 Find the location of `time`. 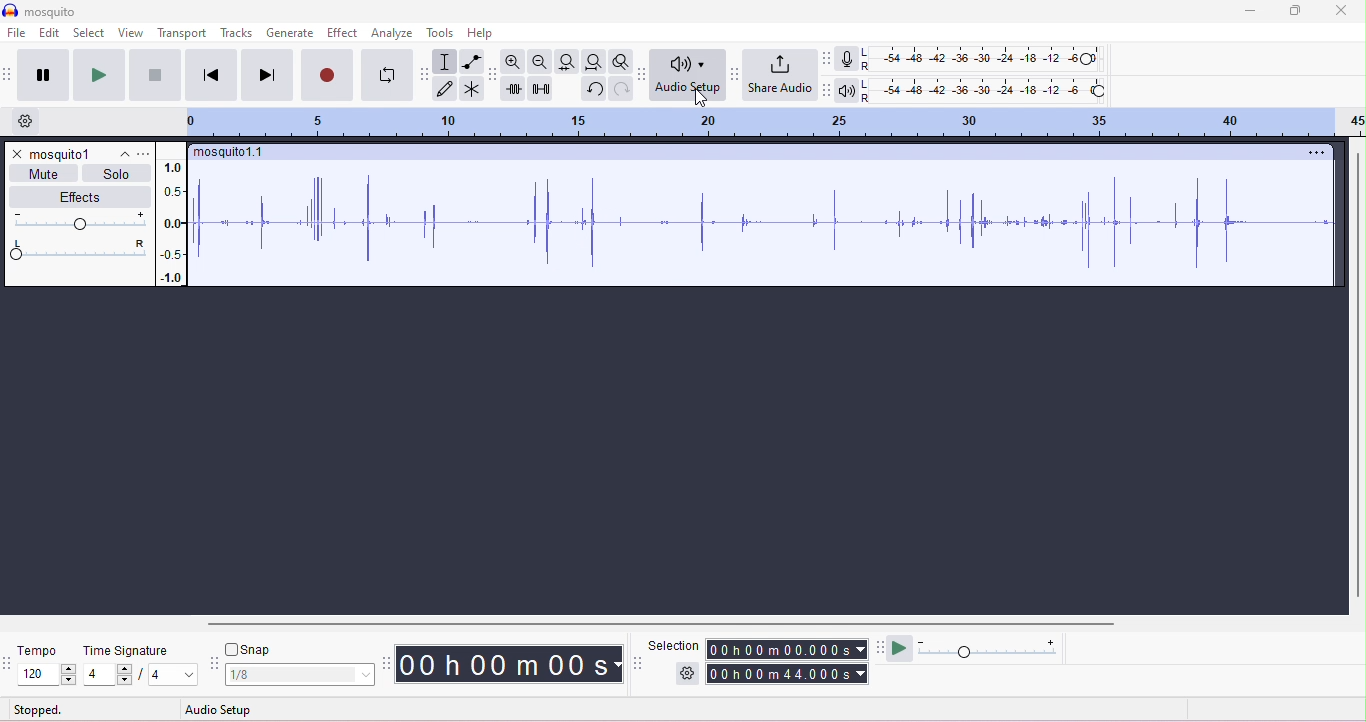

time is located at coordinates (508, 664).